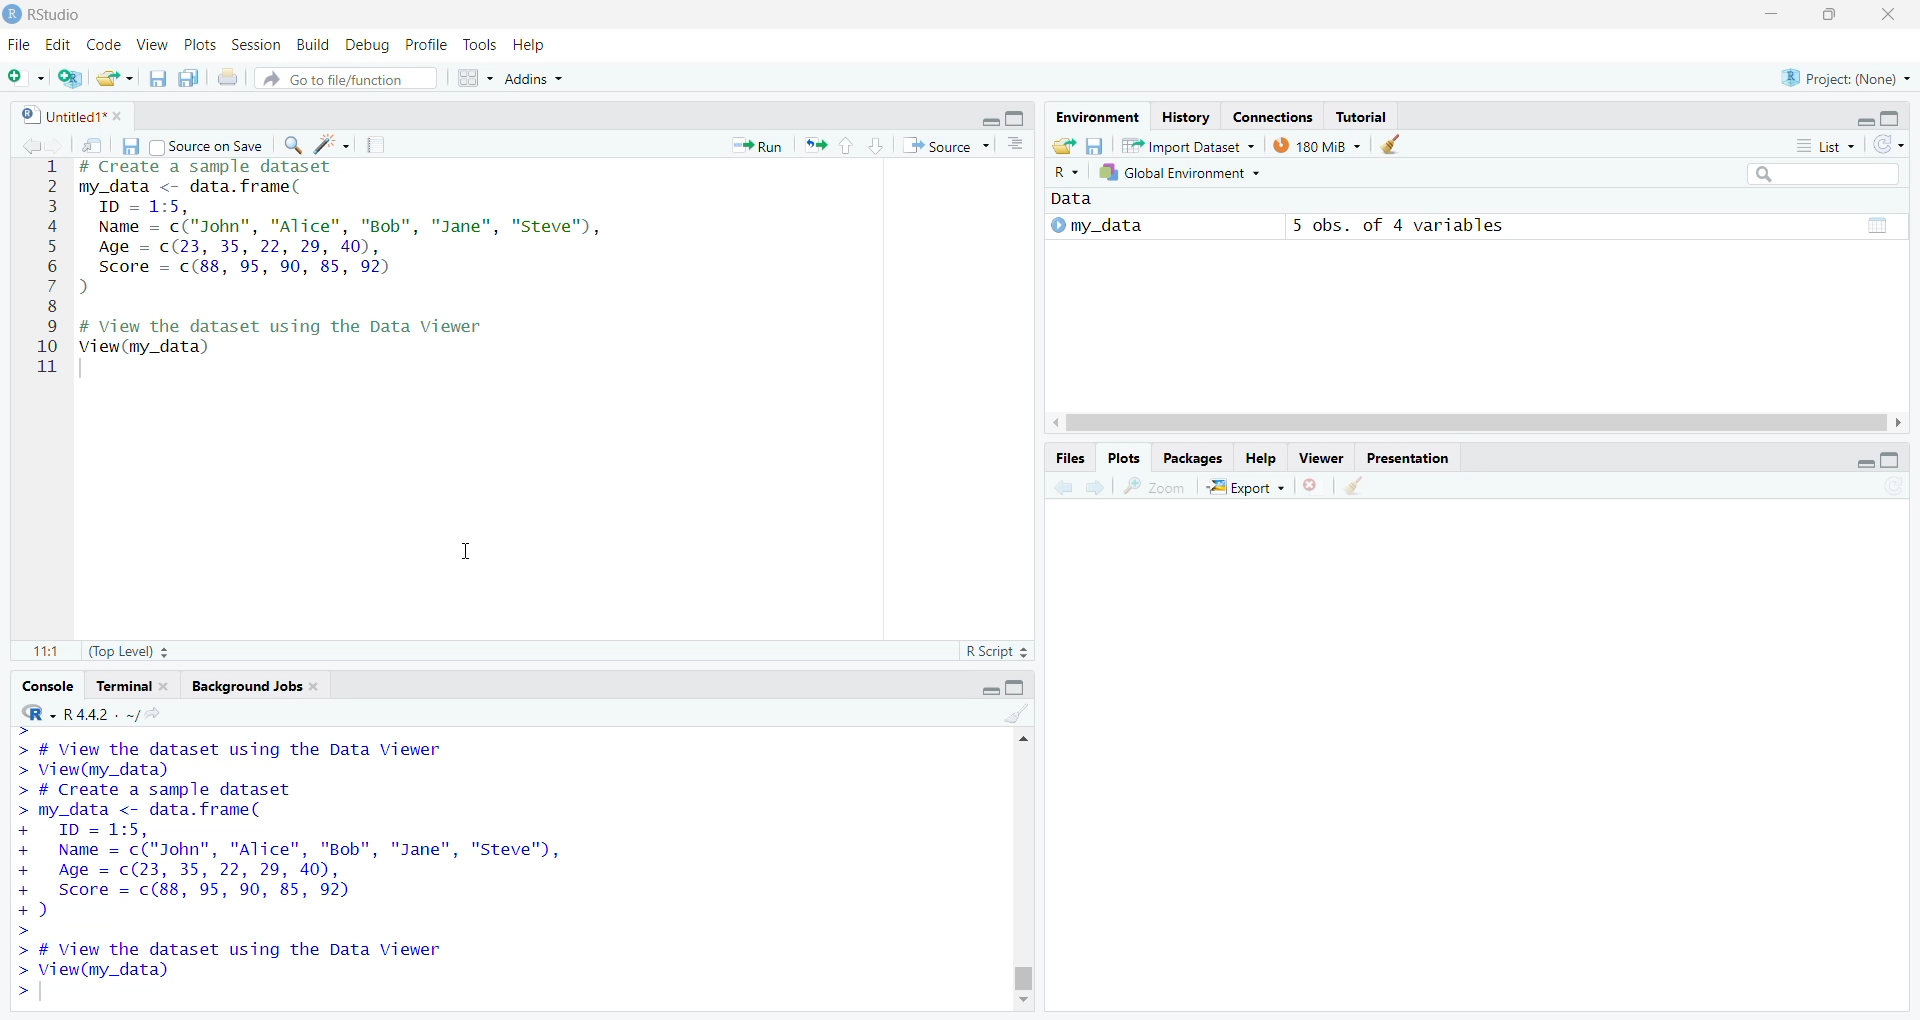 This screenshot has width=1920, height=1020. Describe the element at coordinates (1187, 146) in the screenshot. I see `Import Dataset` at that location.